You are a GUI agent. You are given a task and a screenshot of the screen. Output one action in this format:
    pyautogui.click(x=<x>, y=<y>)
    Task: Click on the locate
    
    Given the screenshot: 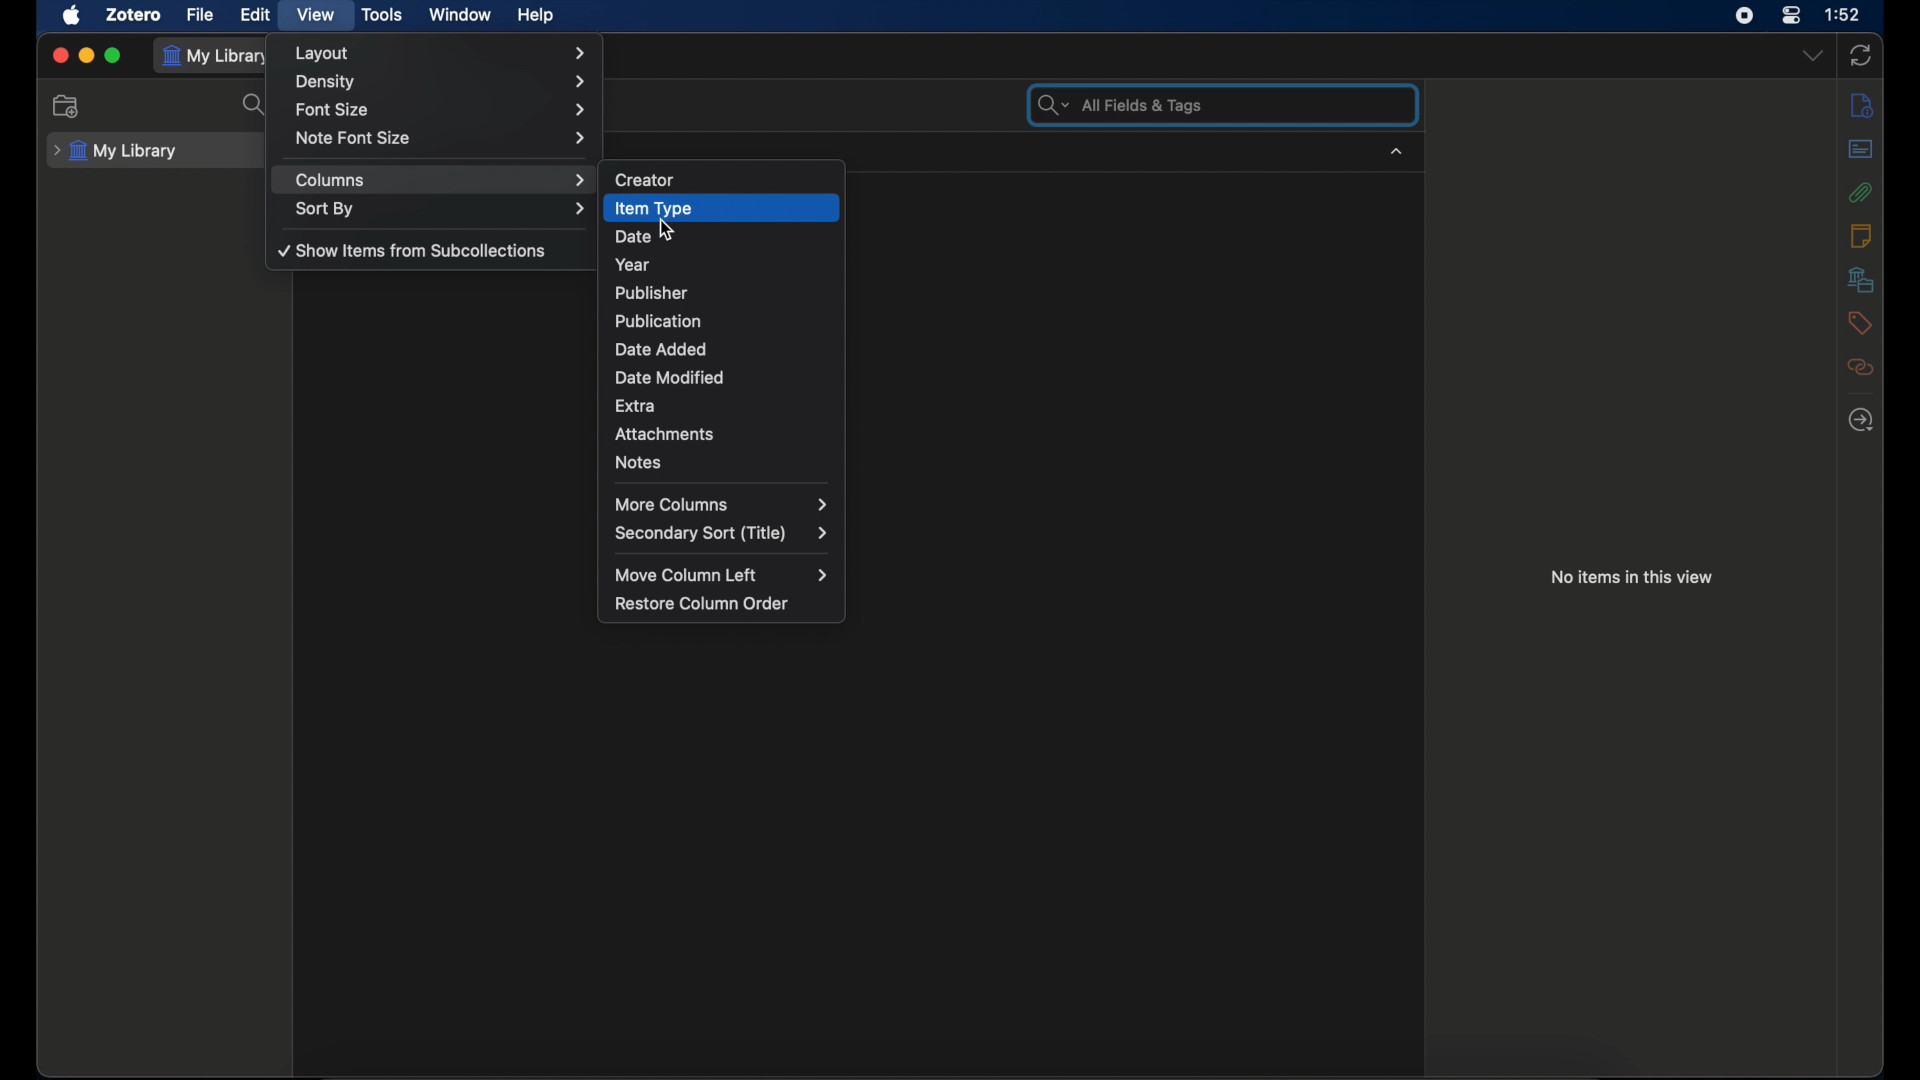 What is the action you would take?
    pyautogui.click(x=1860, y=421)
    